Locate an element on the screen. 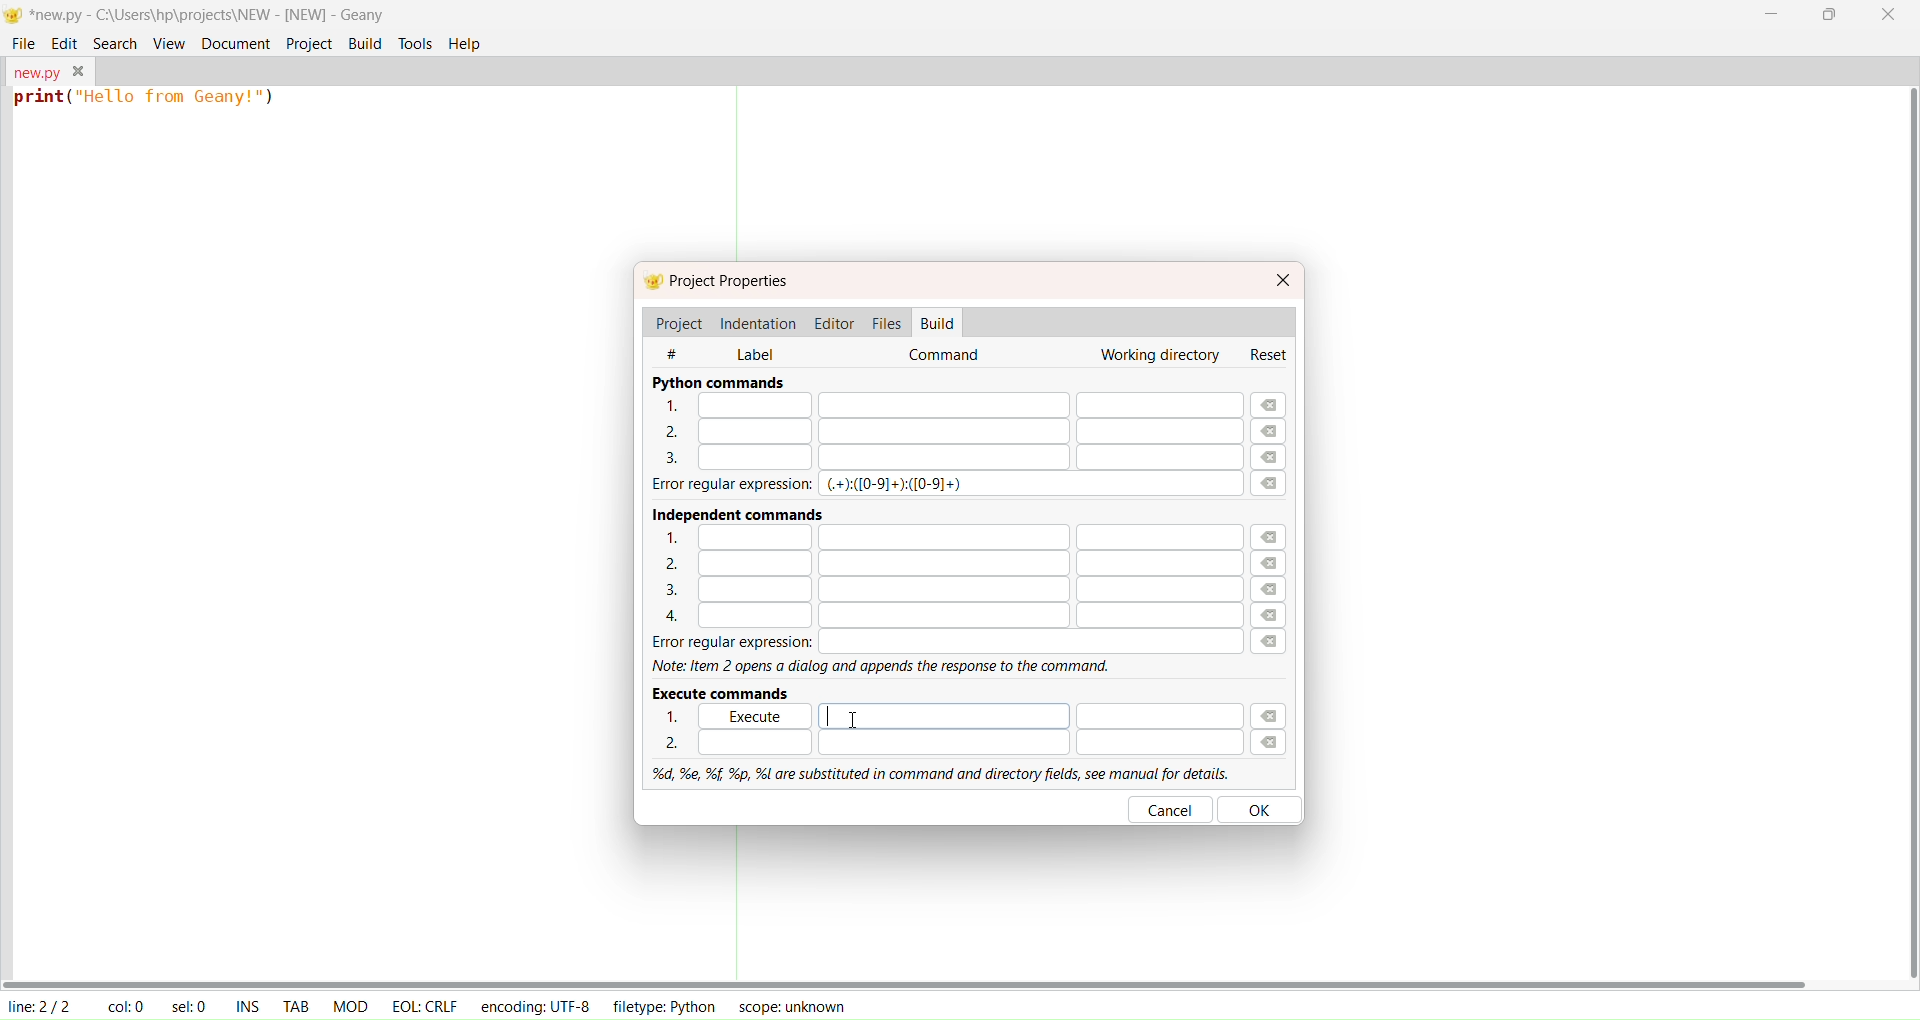 This screenshot has width=1920, height=1020. execute is located at coordinates (977, 716).